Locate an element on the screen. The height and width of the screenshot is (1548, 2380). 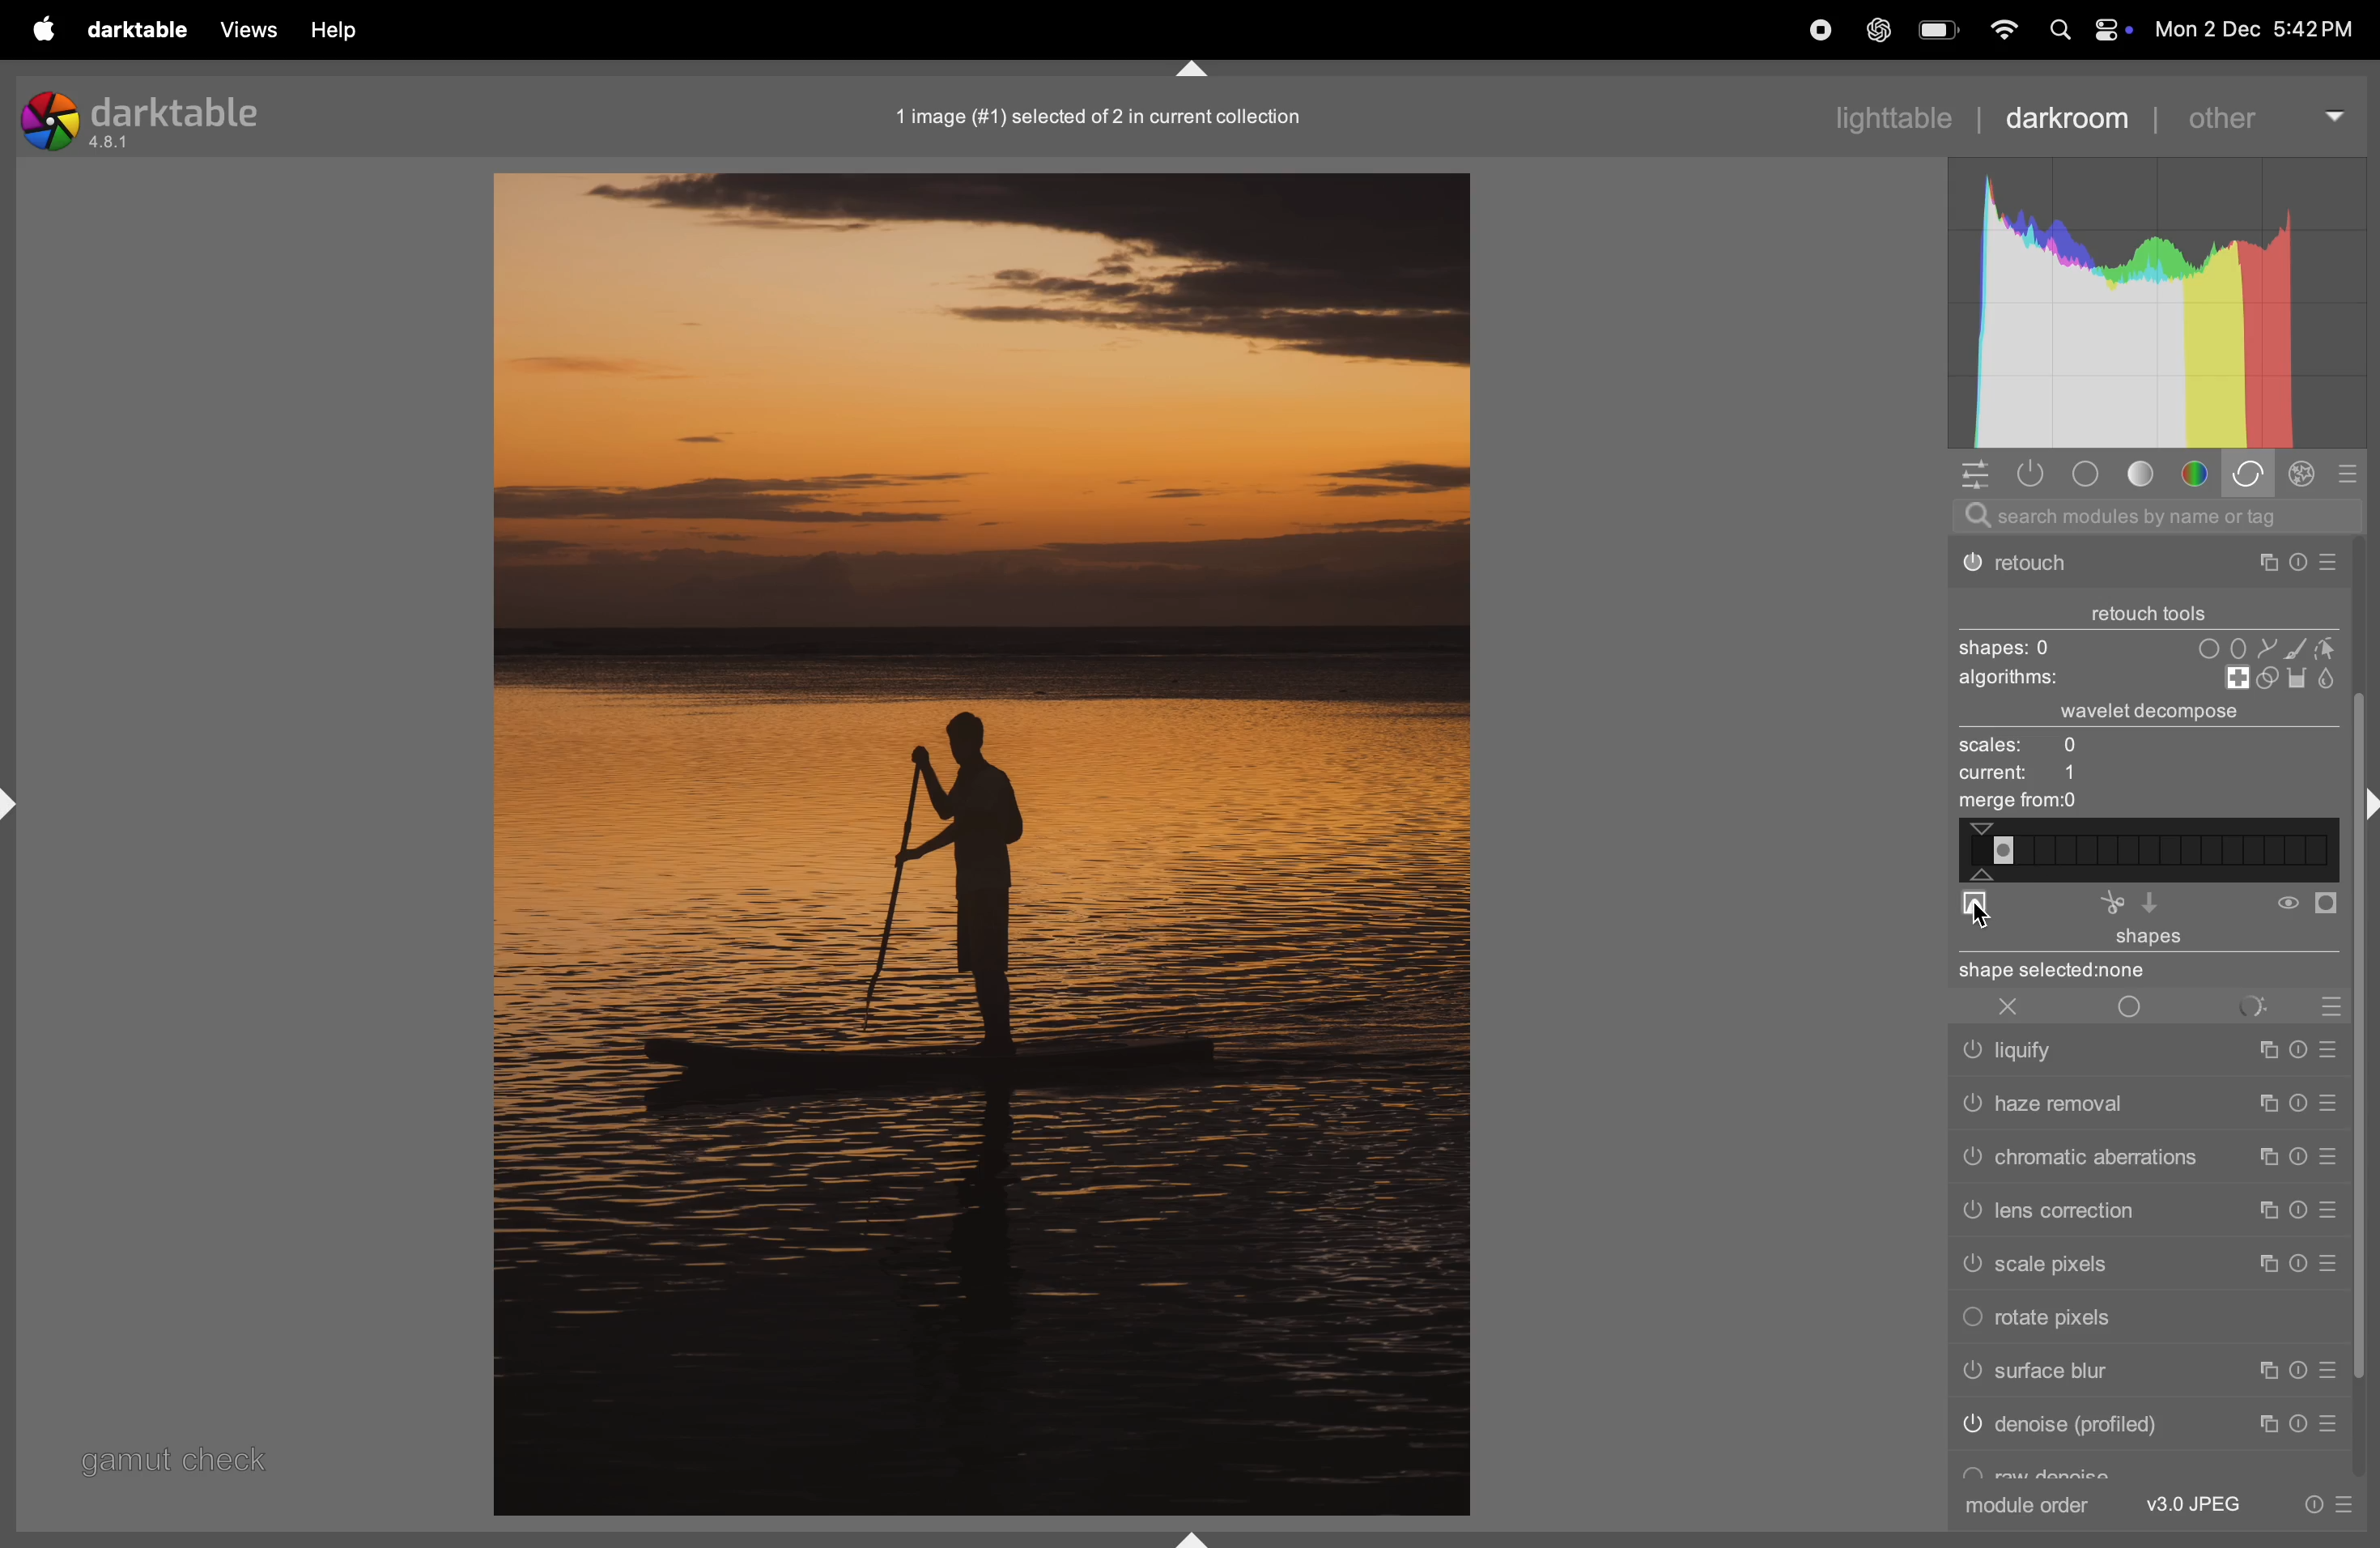
image is located at coordinates (978, 844).